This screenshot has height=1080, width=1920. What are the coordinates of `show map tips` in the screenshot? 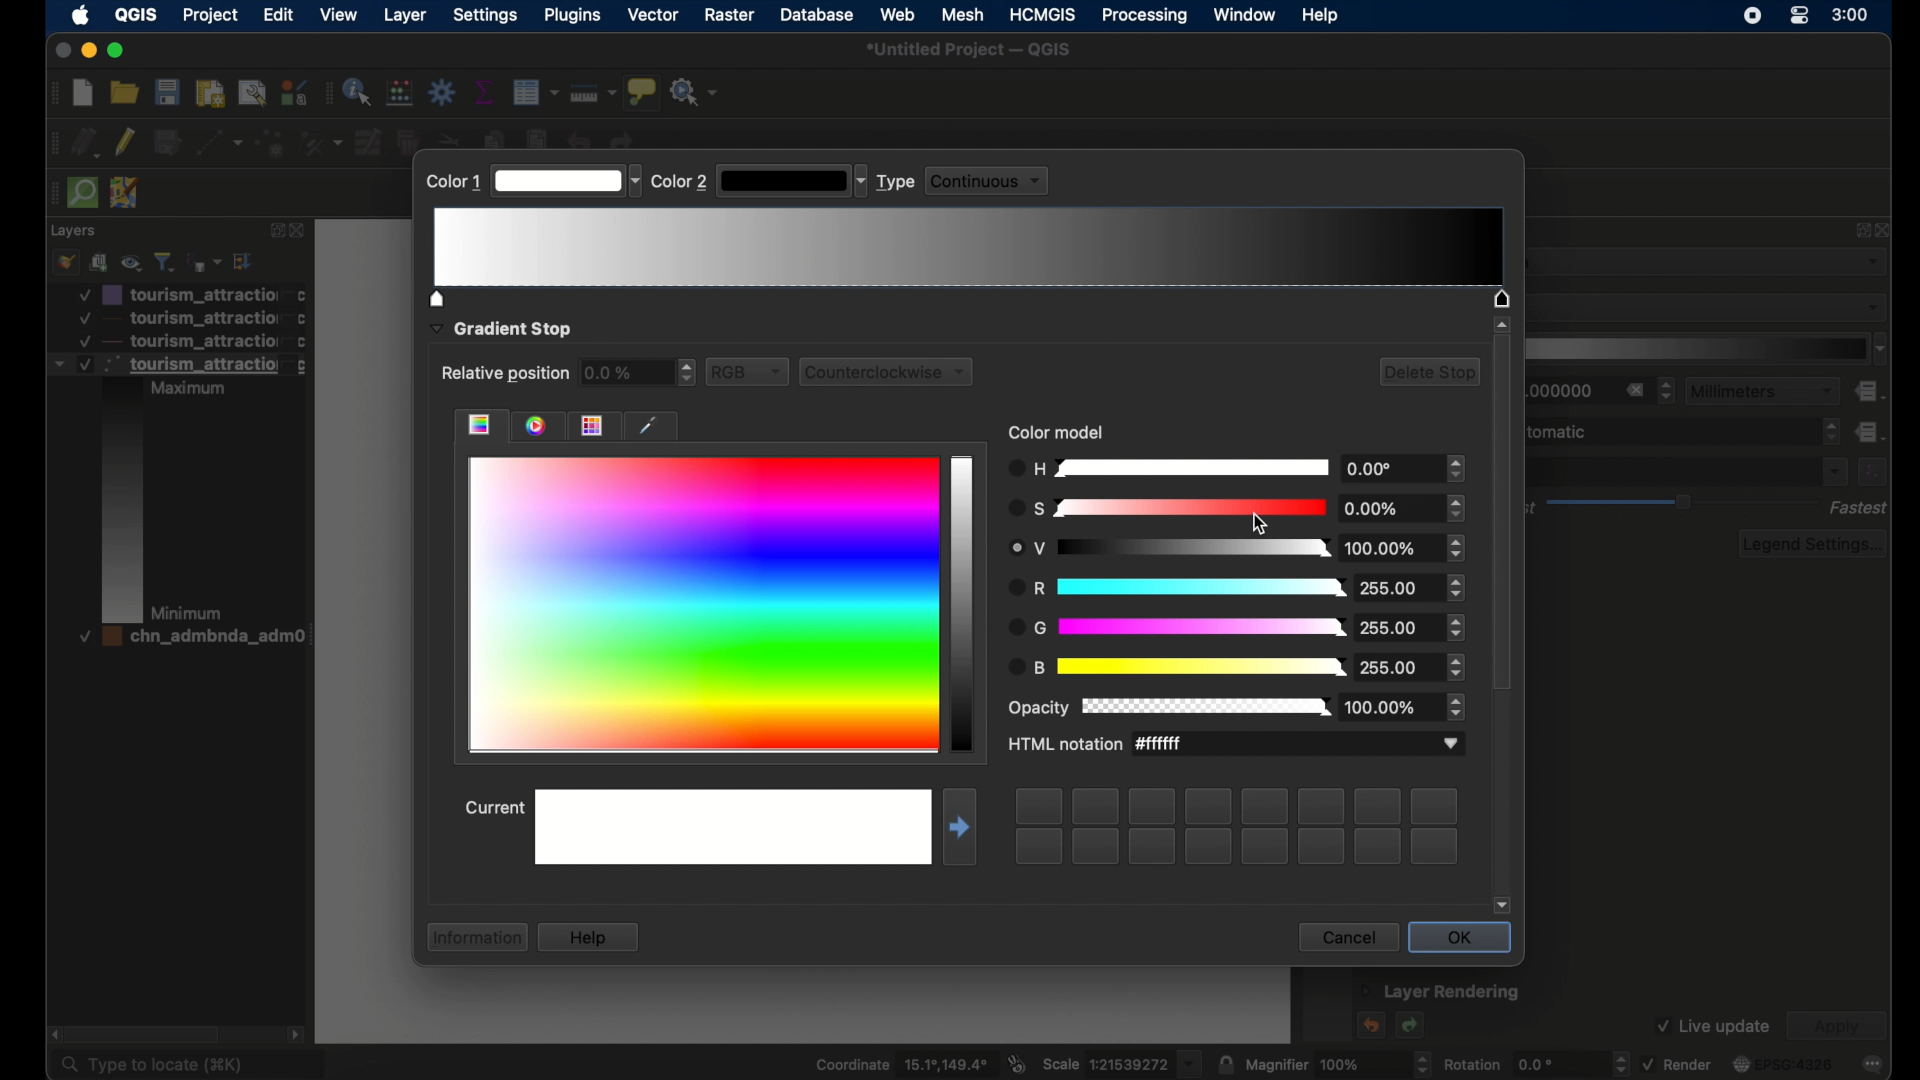 It's located at (642, 93).